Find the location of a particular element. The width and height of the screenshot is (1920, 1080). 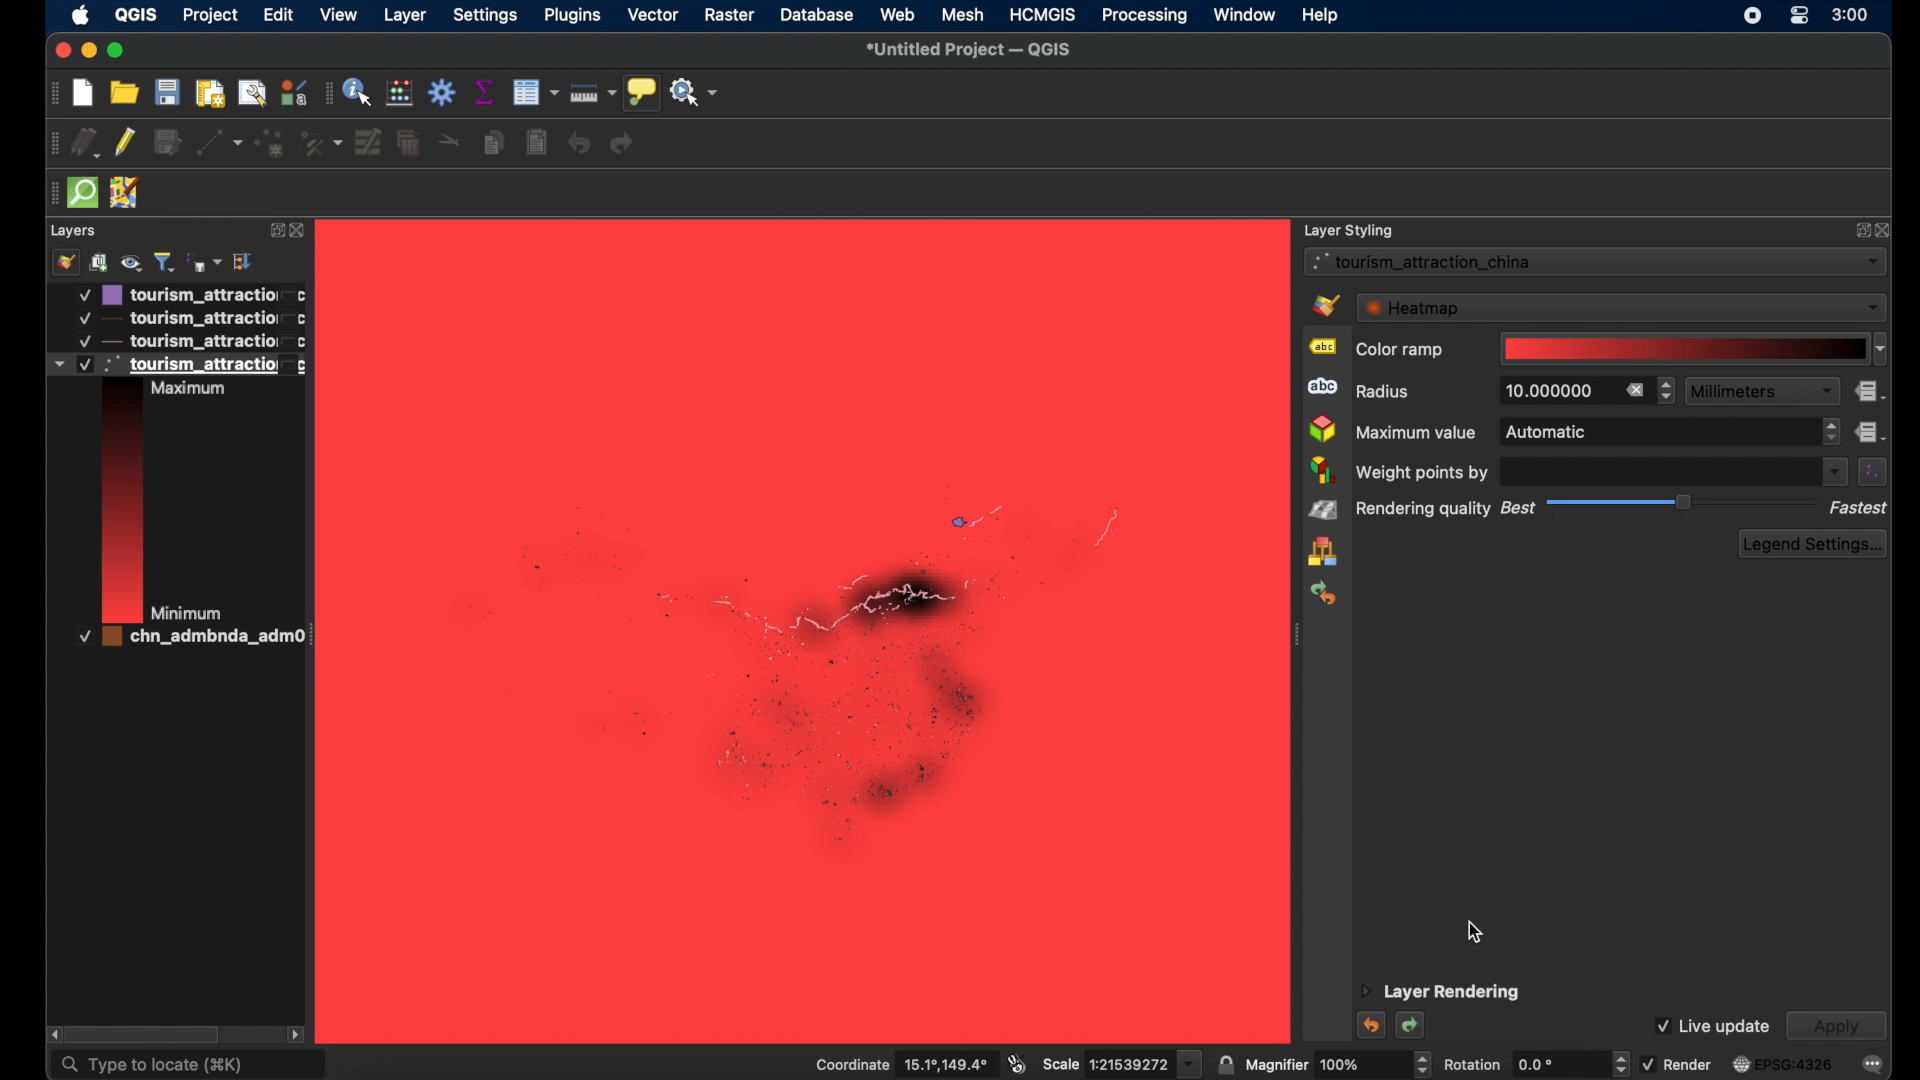

layers is located at coordinates (74, 231).